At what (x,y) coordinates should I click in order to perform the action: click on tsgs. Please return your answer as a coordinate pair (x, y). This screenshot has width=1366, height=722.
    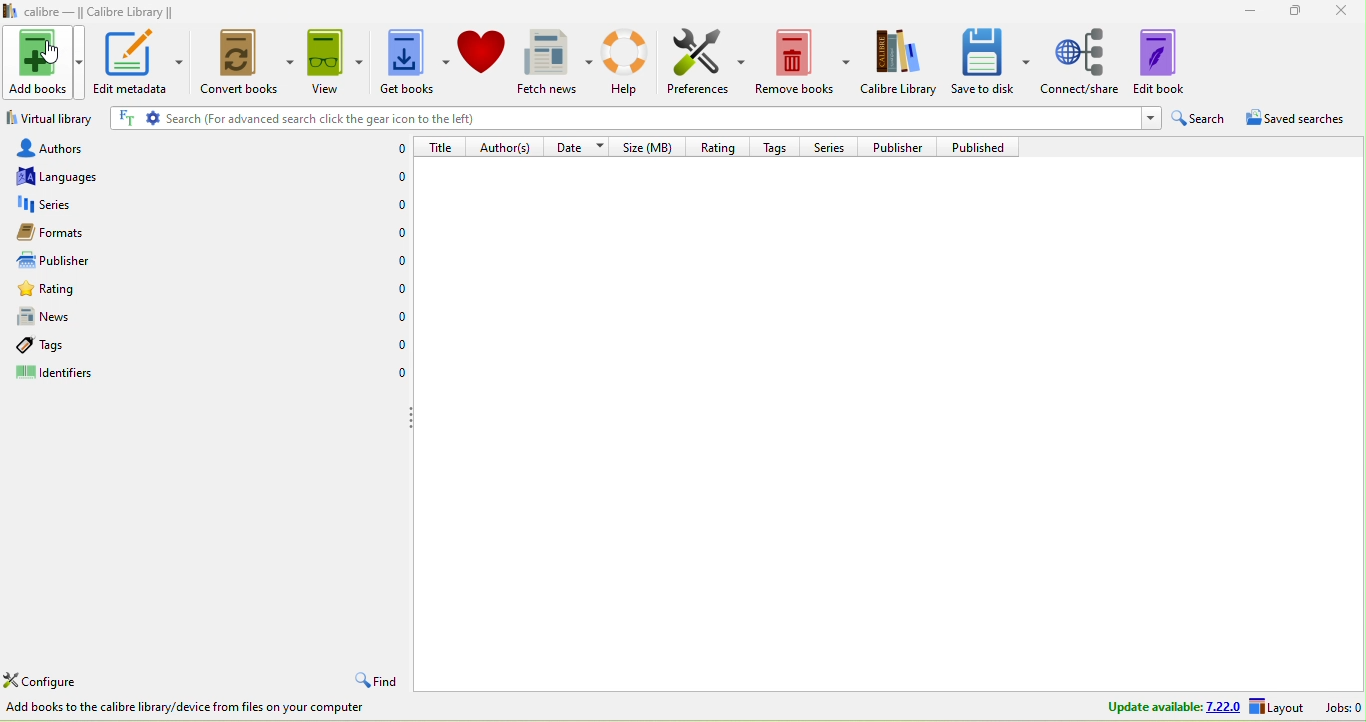
    Looking at the image, I should click on (71, 346).